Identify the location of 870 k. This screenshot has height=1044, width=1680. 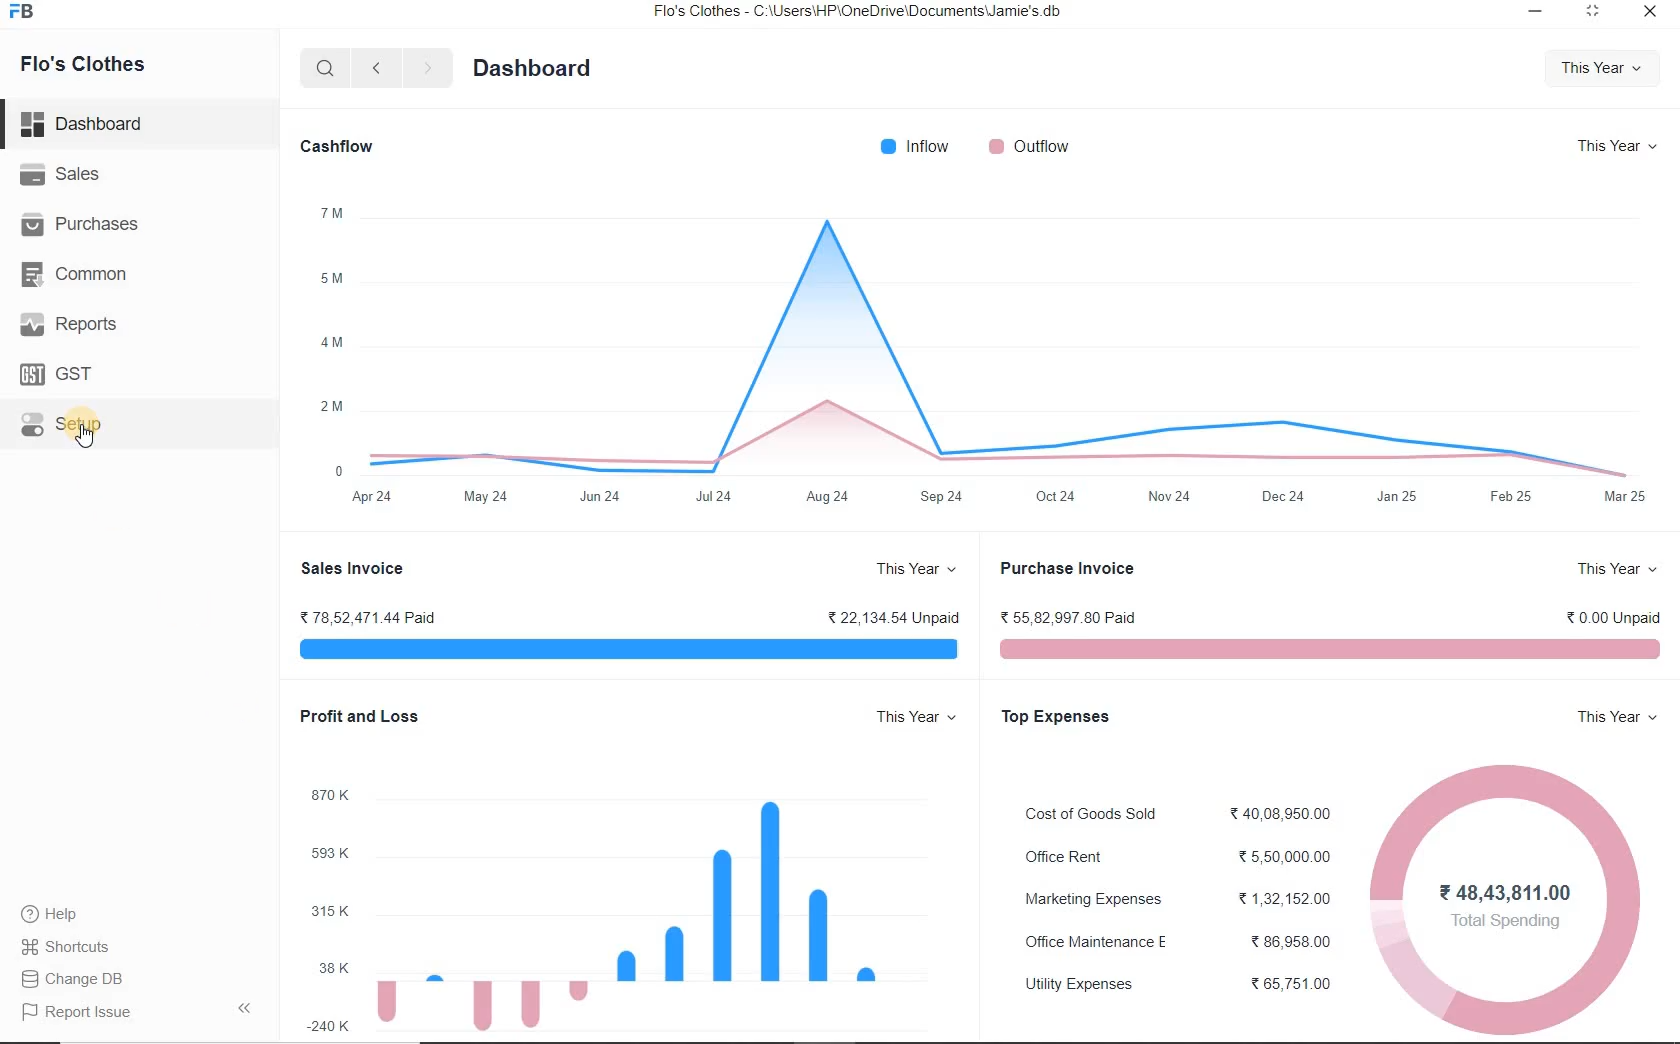
(330, 797).